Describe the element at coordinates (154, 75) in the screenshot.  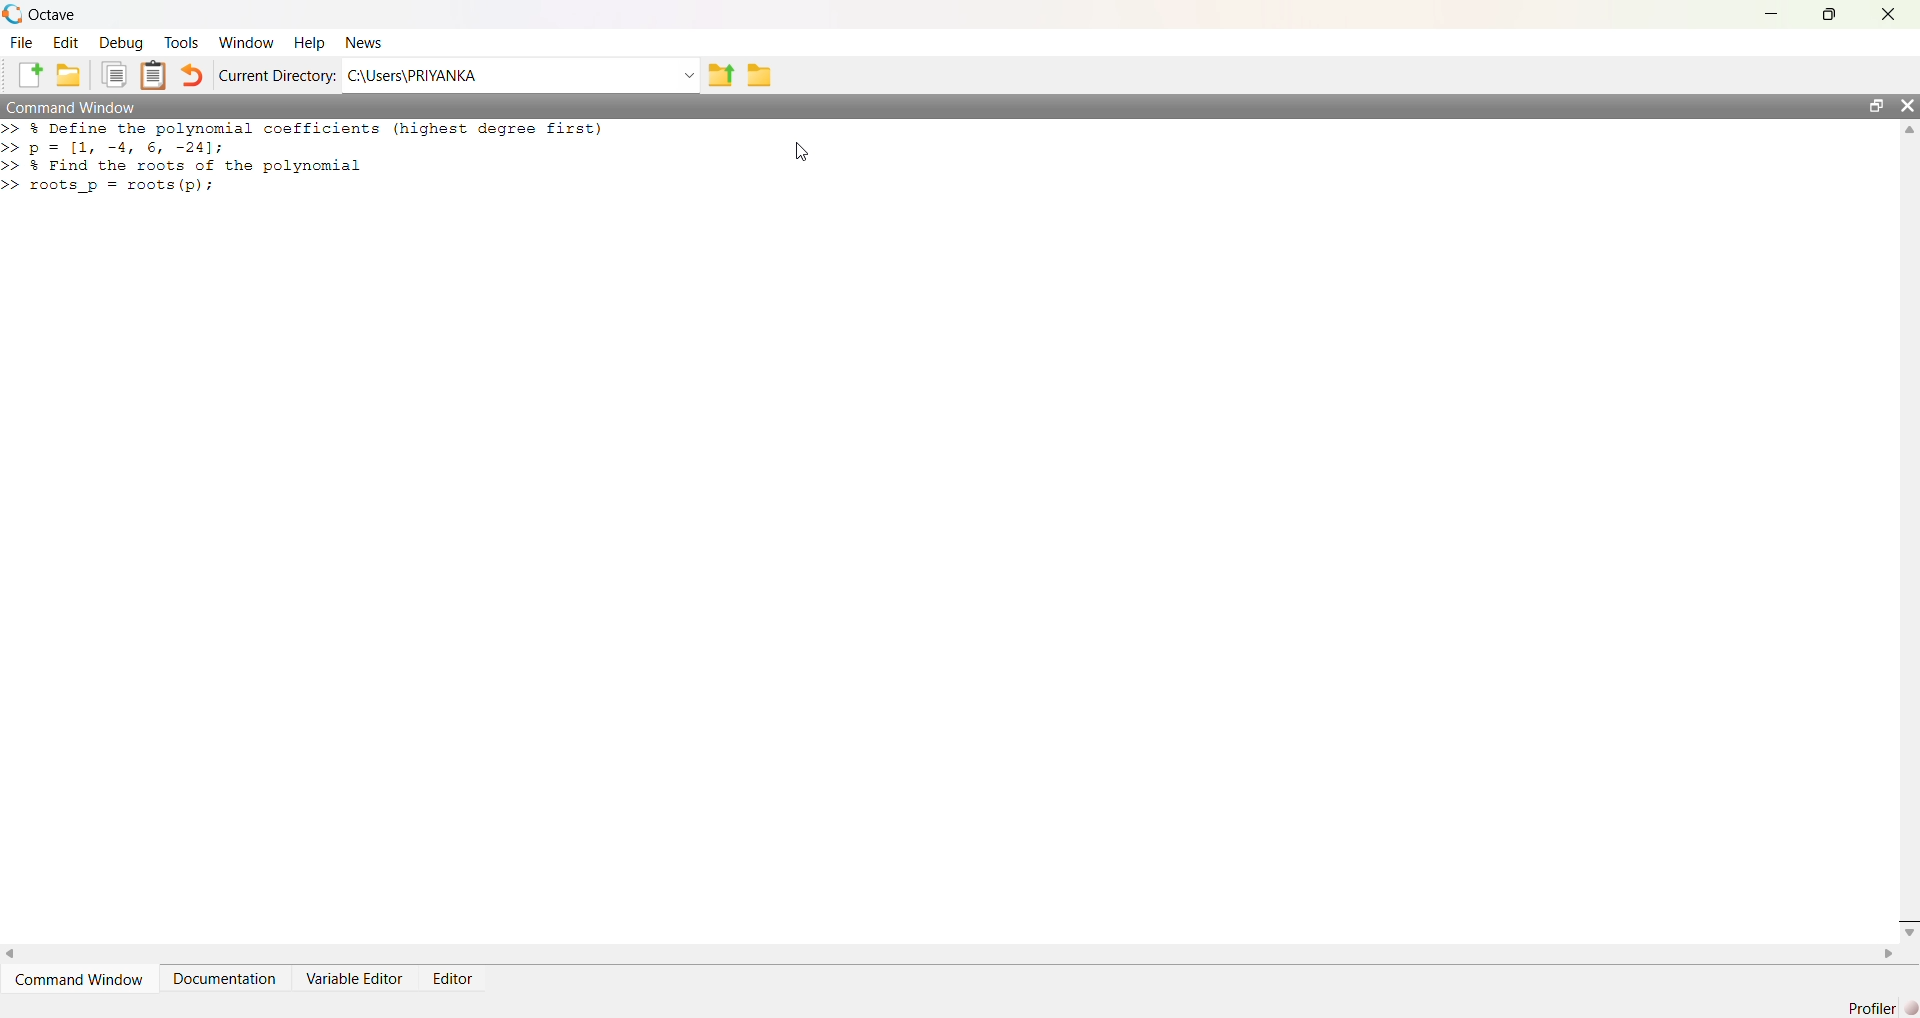
I see `Clipboard` at that location.